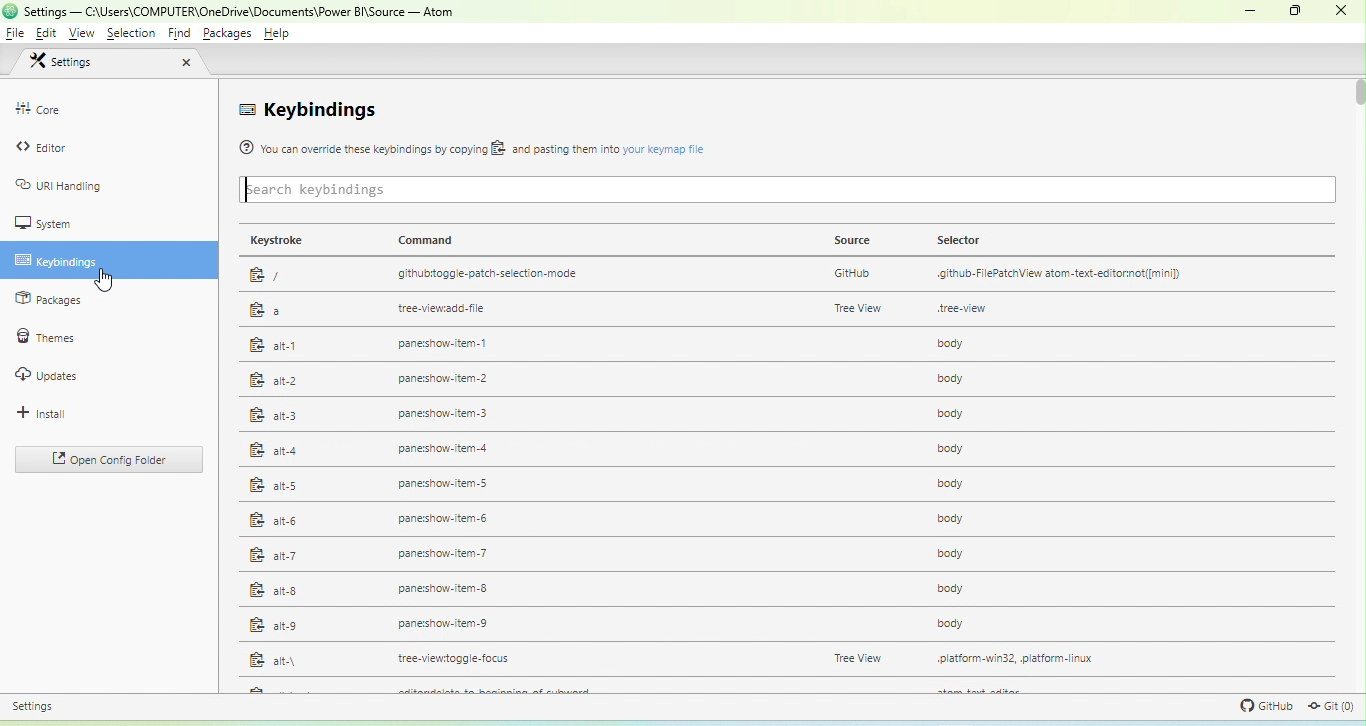 This screenshot has height=726, width=1366. Describe the element at coordinates (16, 33) in the screenshot. I see `file menu` at that location.